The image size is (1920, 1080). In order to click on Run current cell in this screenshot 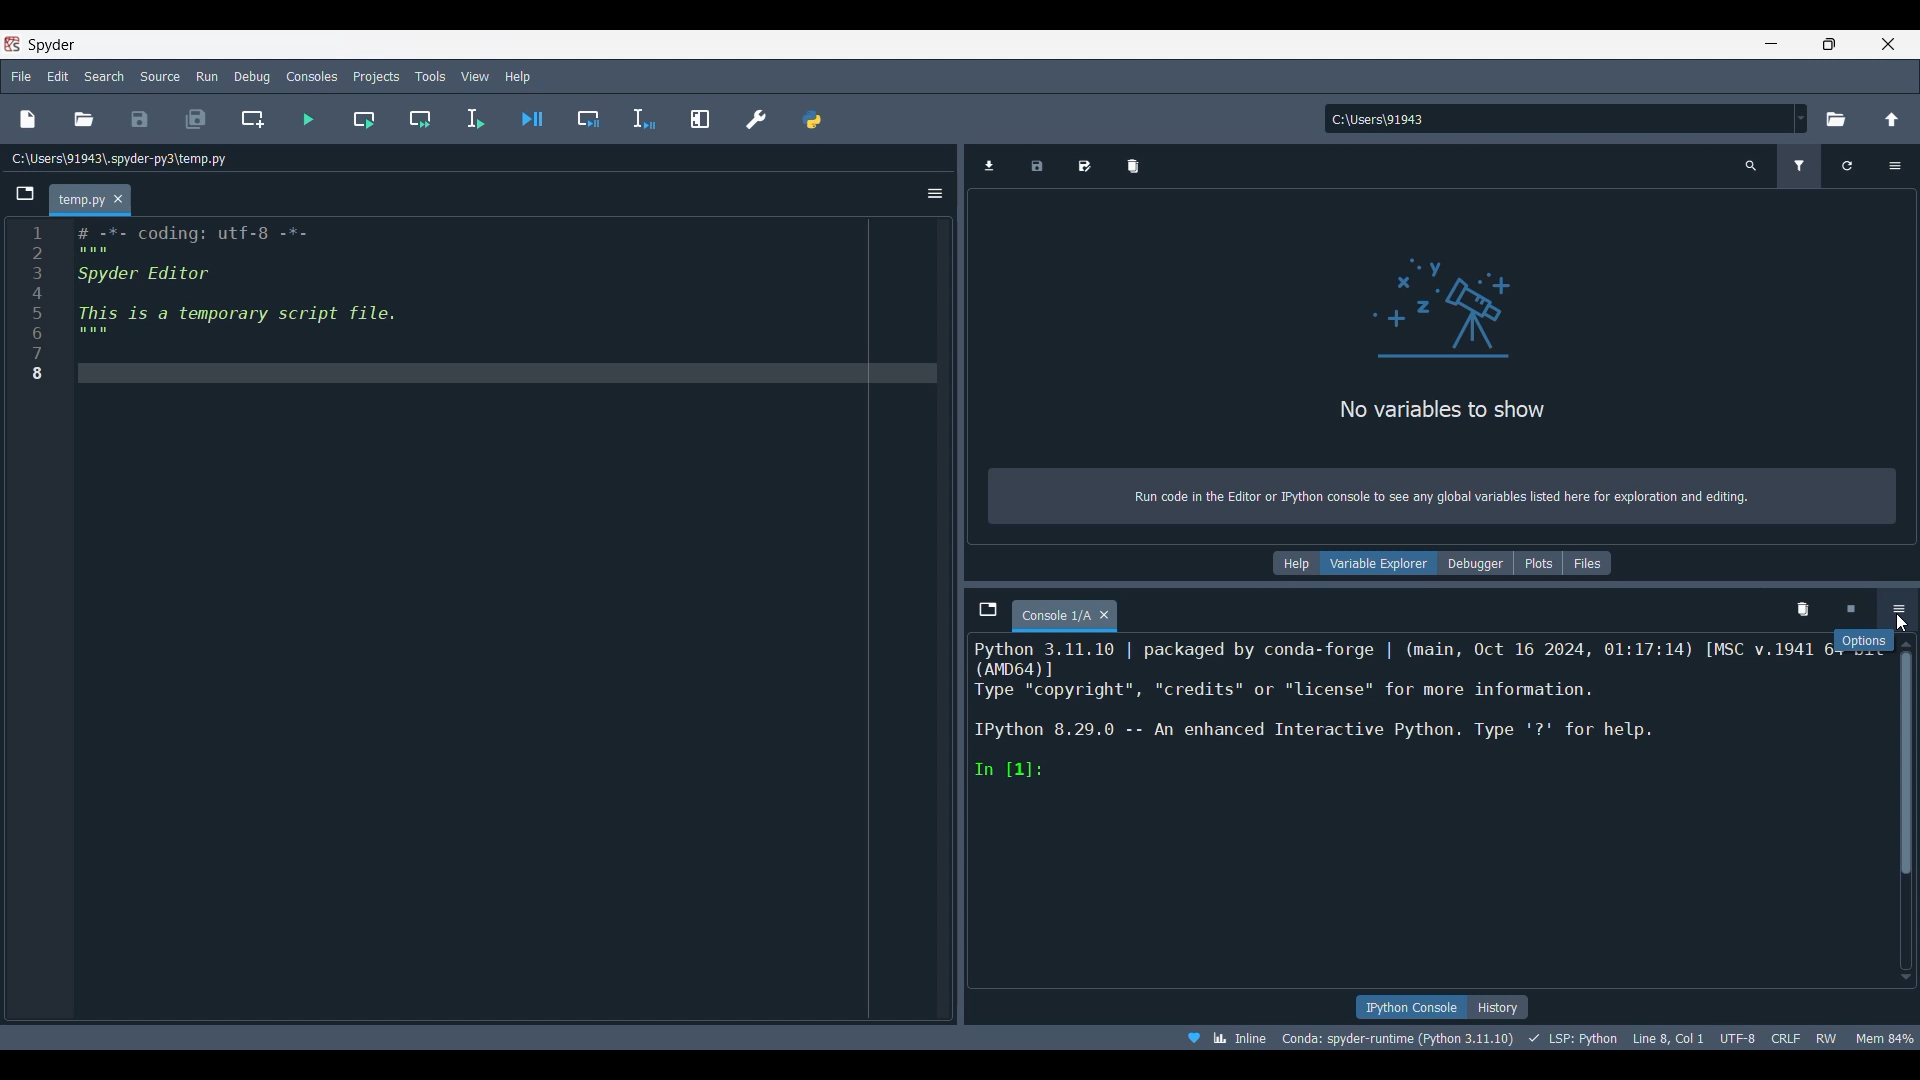, I will do `click(364, 118)`.